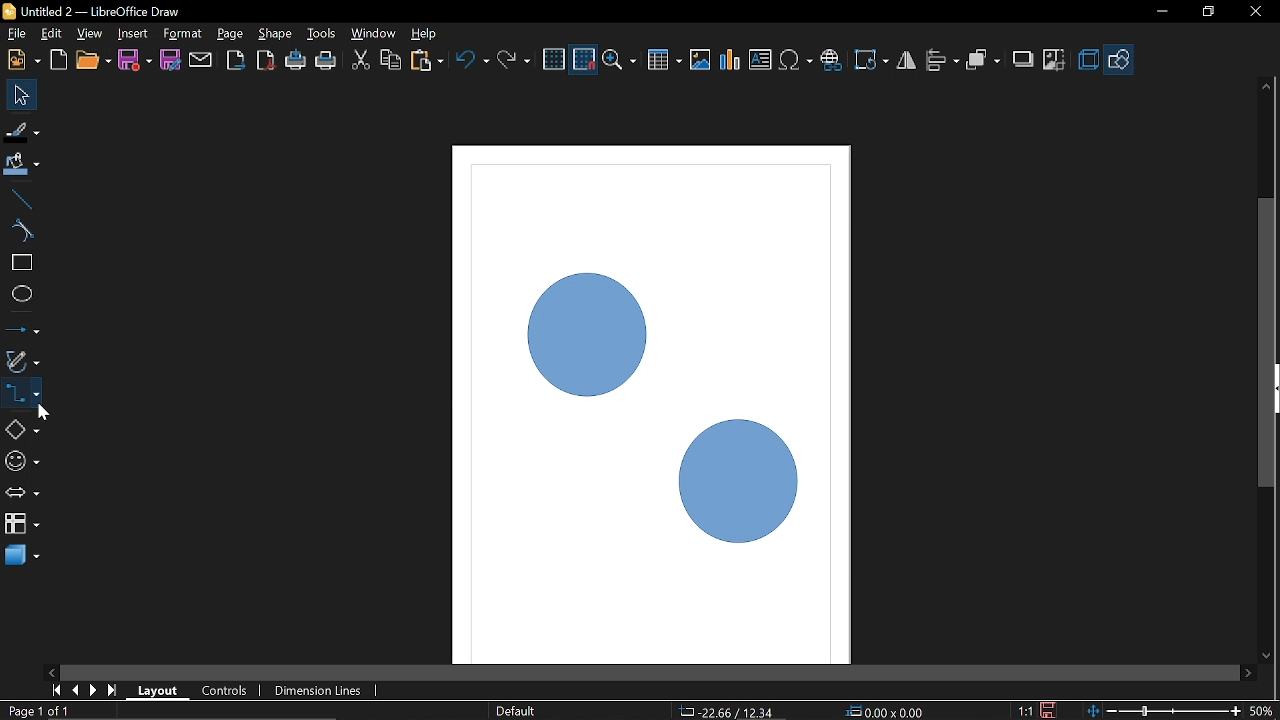 The image size is (1280, 720). Describe the element at coordinates (92, 11) in the screenshot. I see `Current window` at that location.